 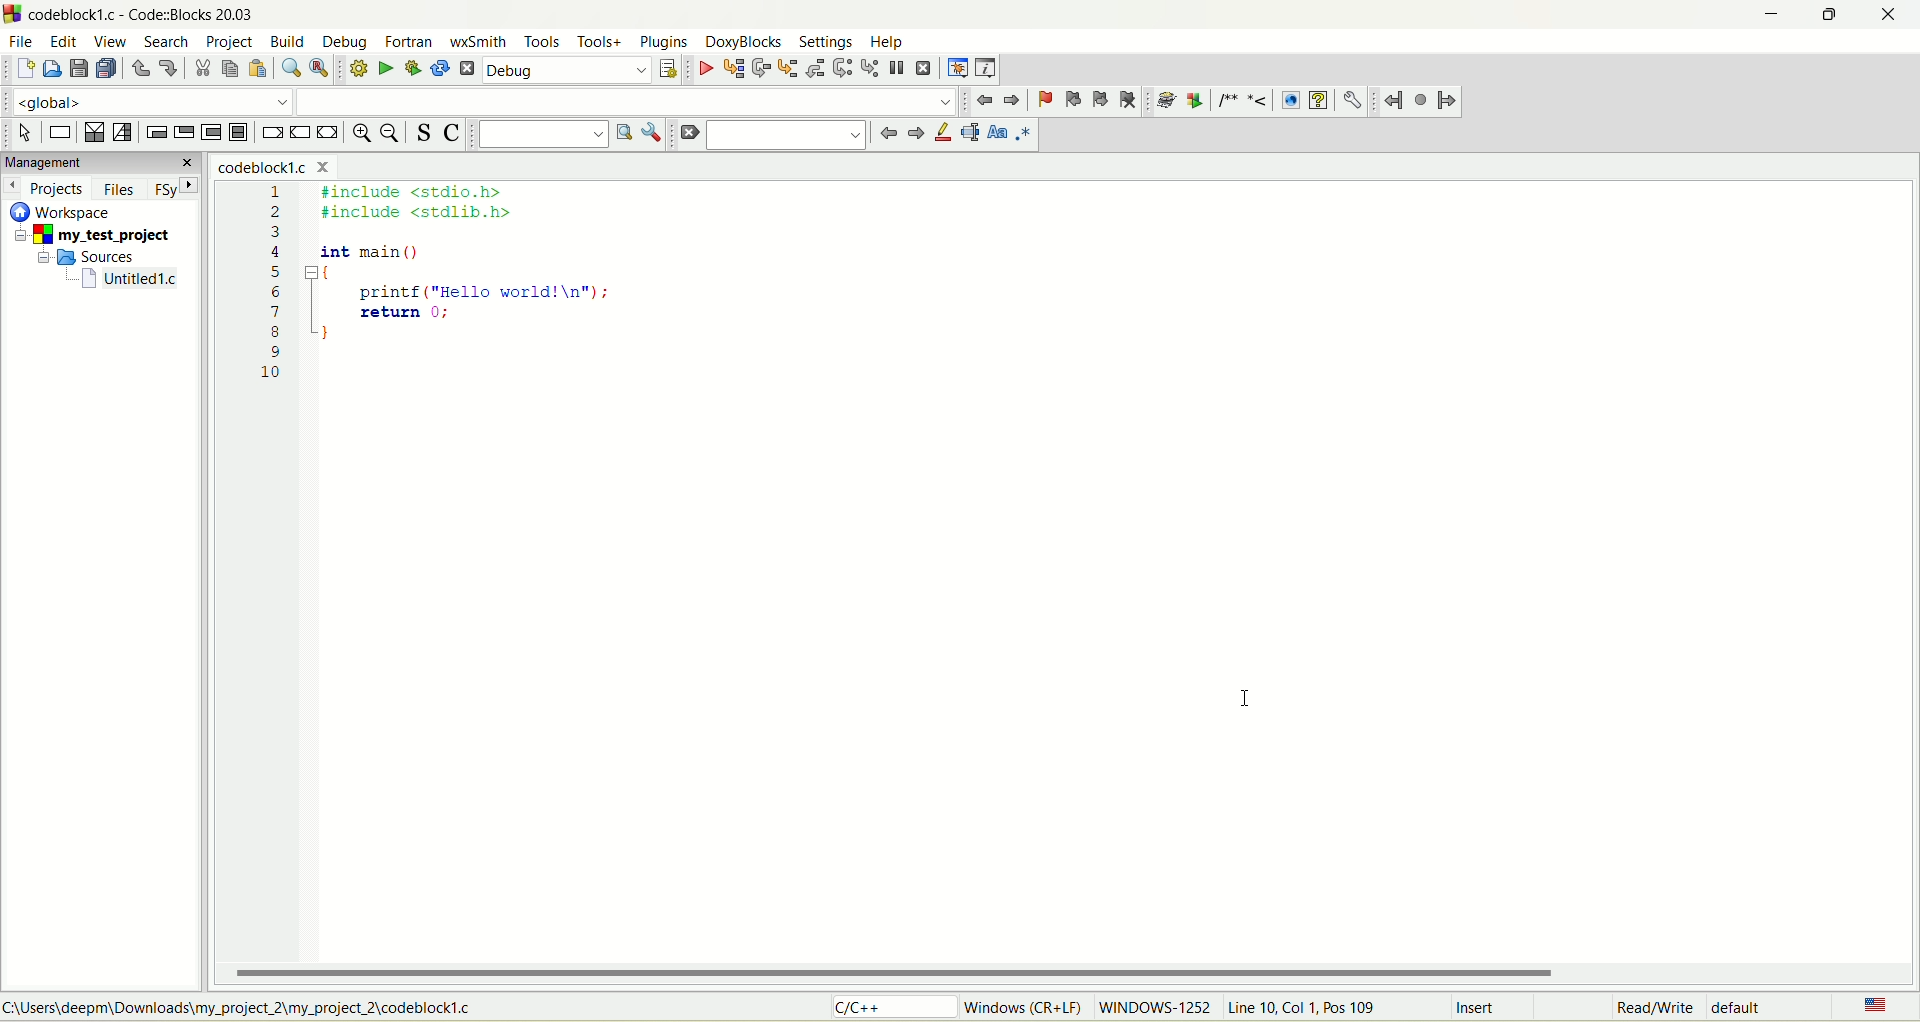 I want to click on show options window, so click(x=654, y=134).